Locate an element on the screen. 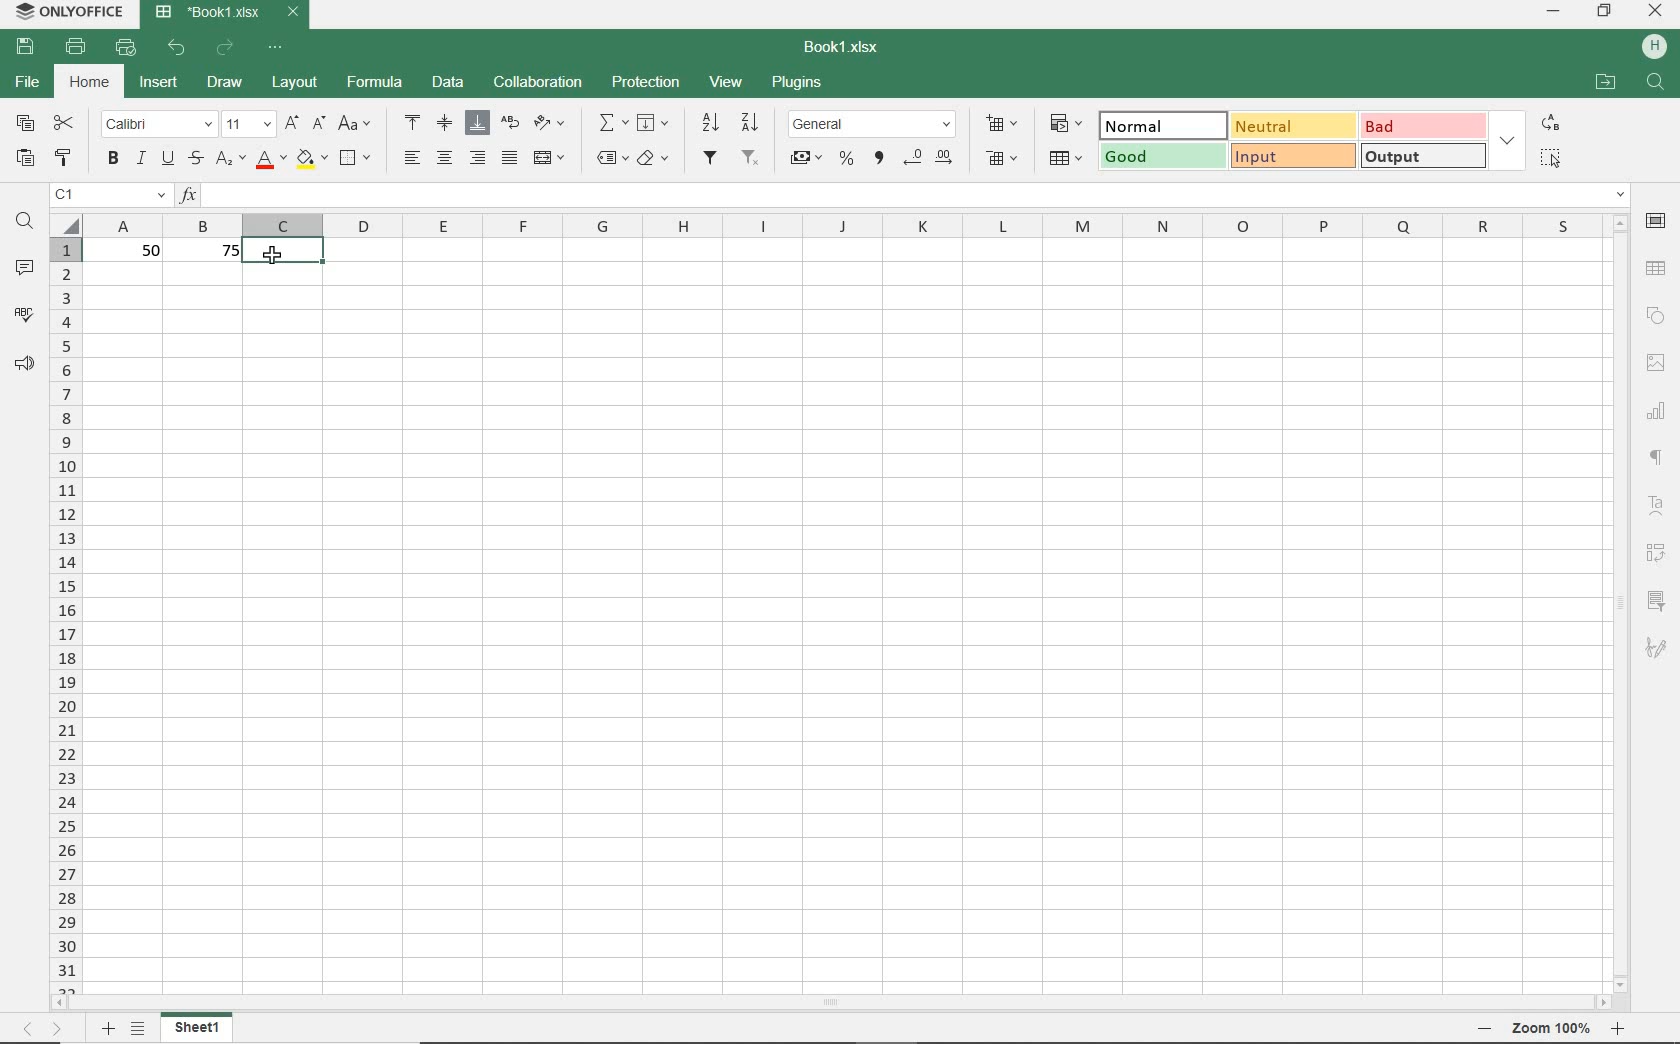 The height and width of the screenshot is (1044, 1680). conditional formatting is located at coordinates (1069, 123).